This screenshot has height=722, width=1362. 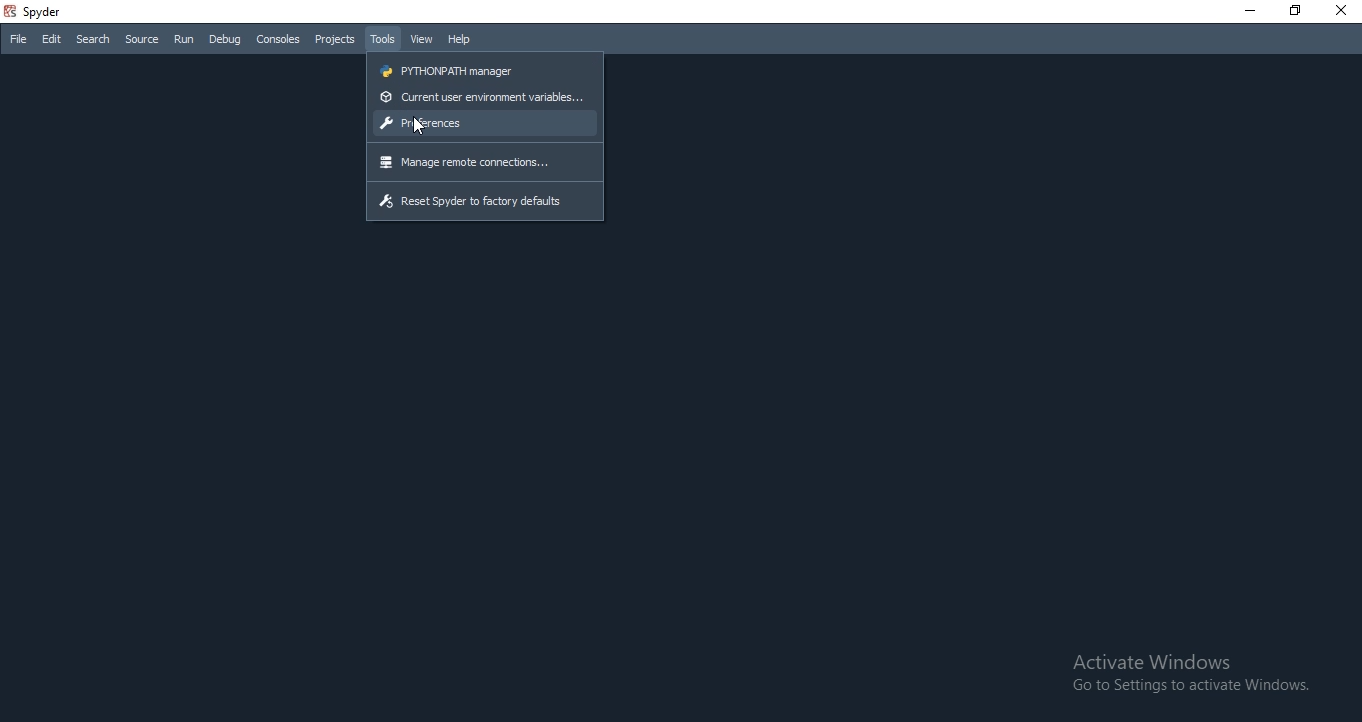 I want to click on Source, so click(x=143, y=39).